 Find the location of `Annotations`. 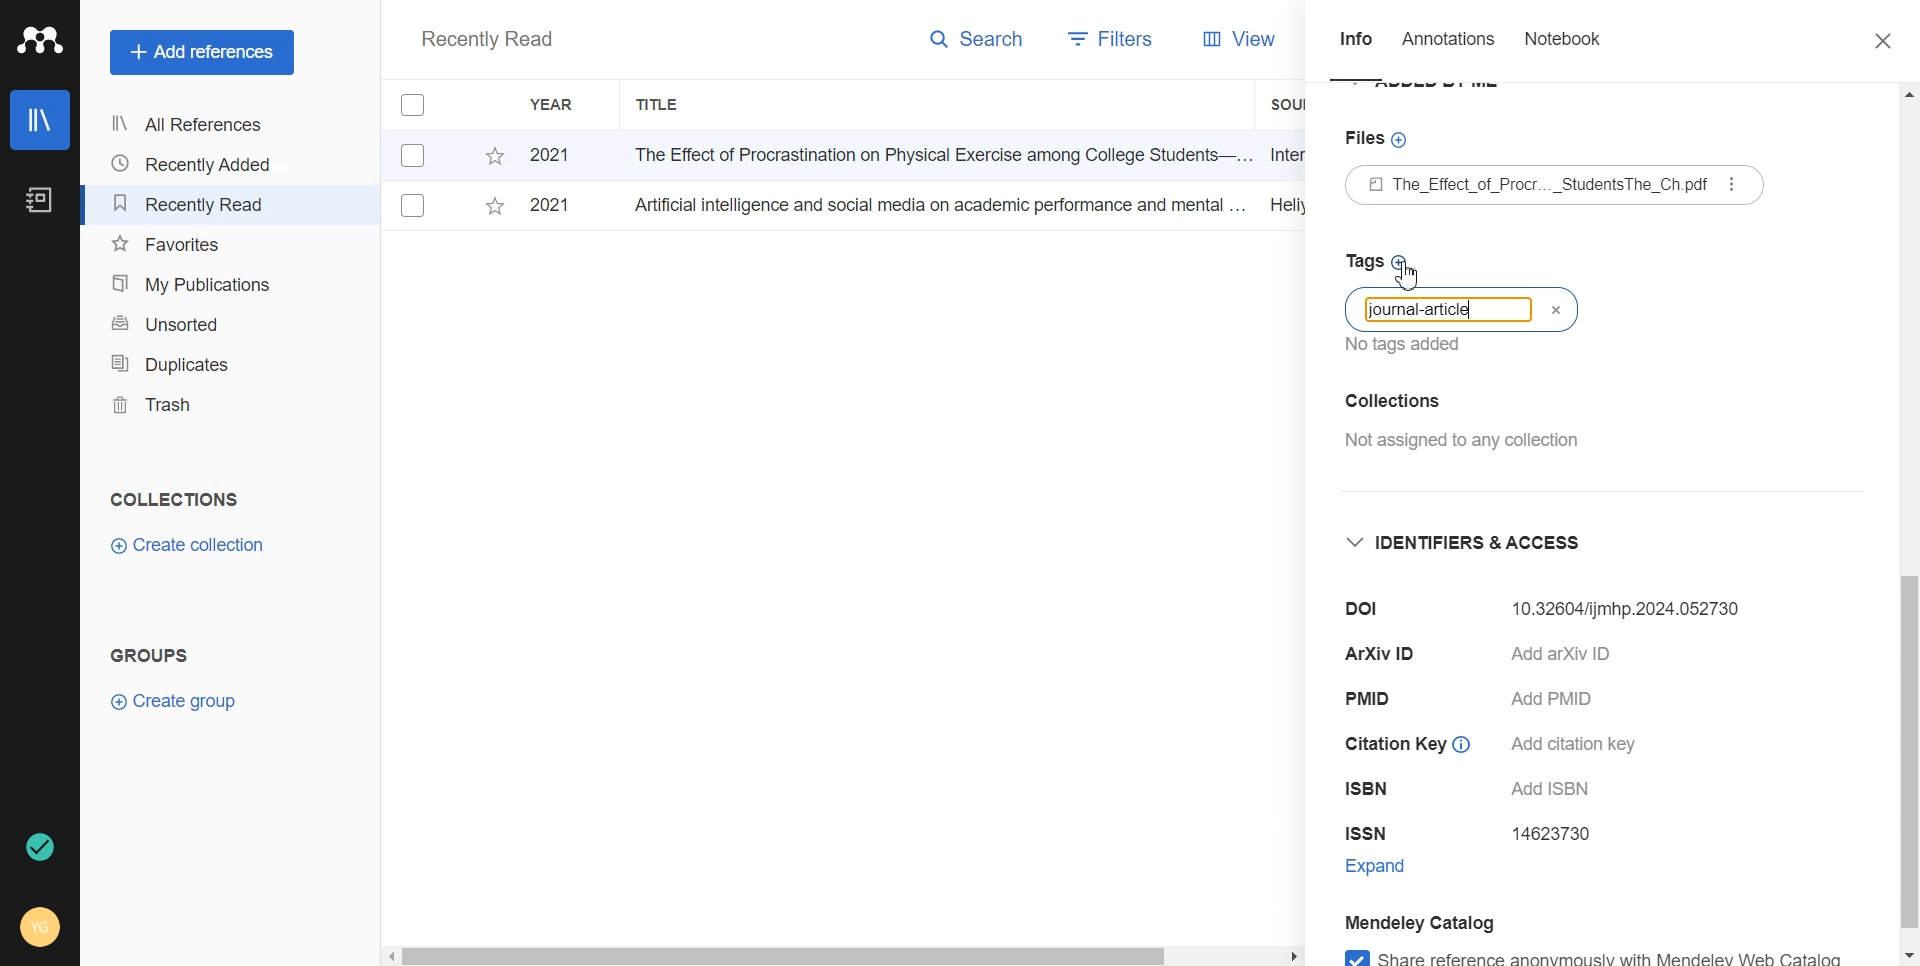

Annotations is located at coordinates (1451, 44).